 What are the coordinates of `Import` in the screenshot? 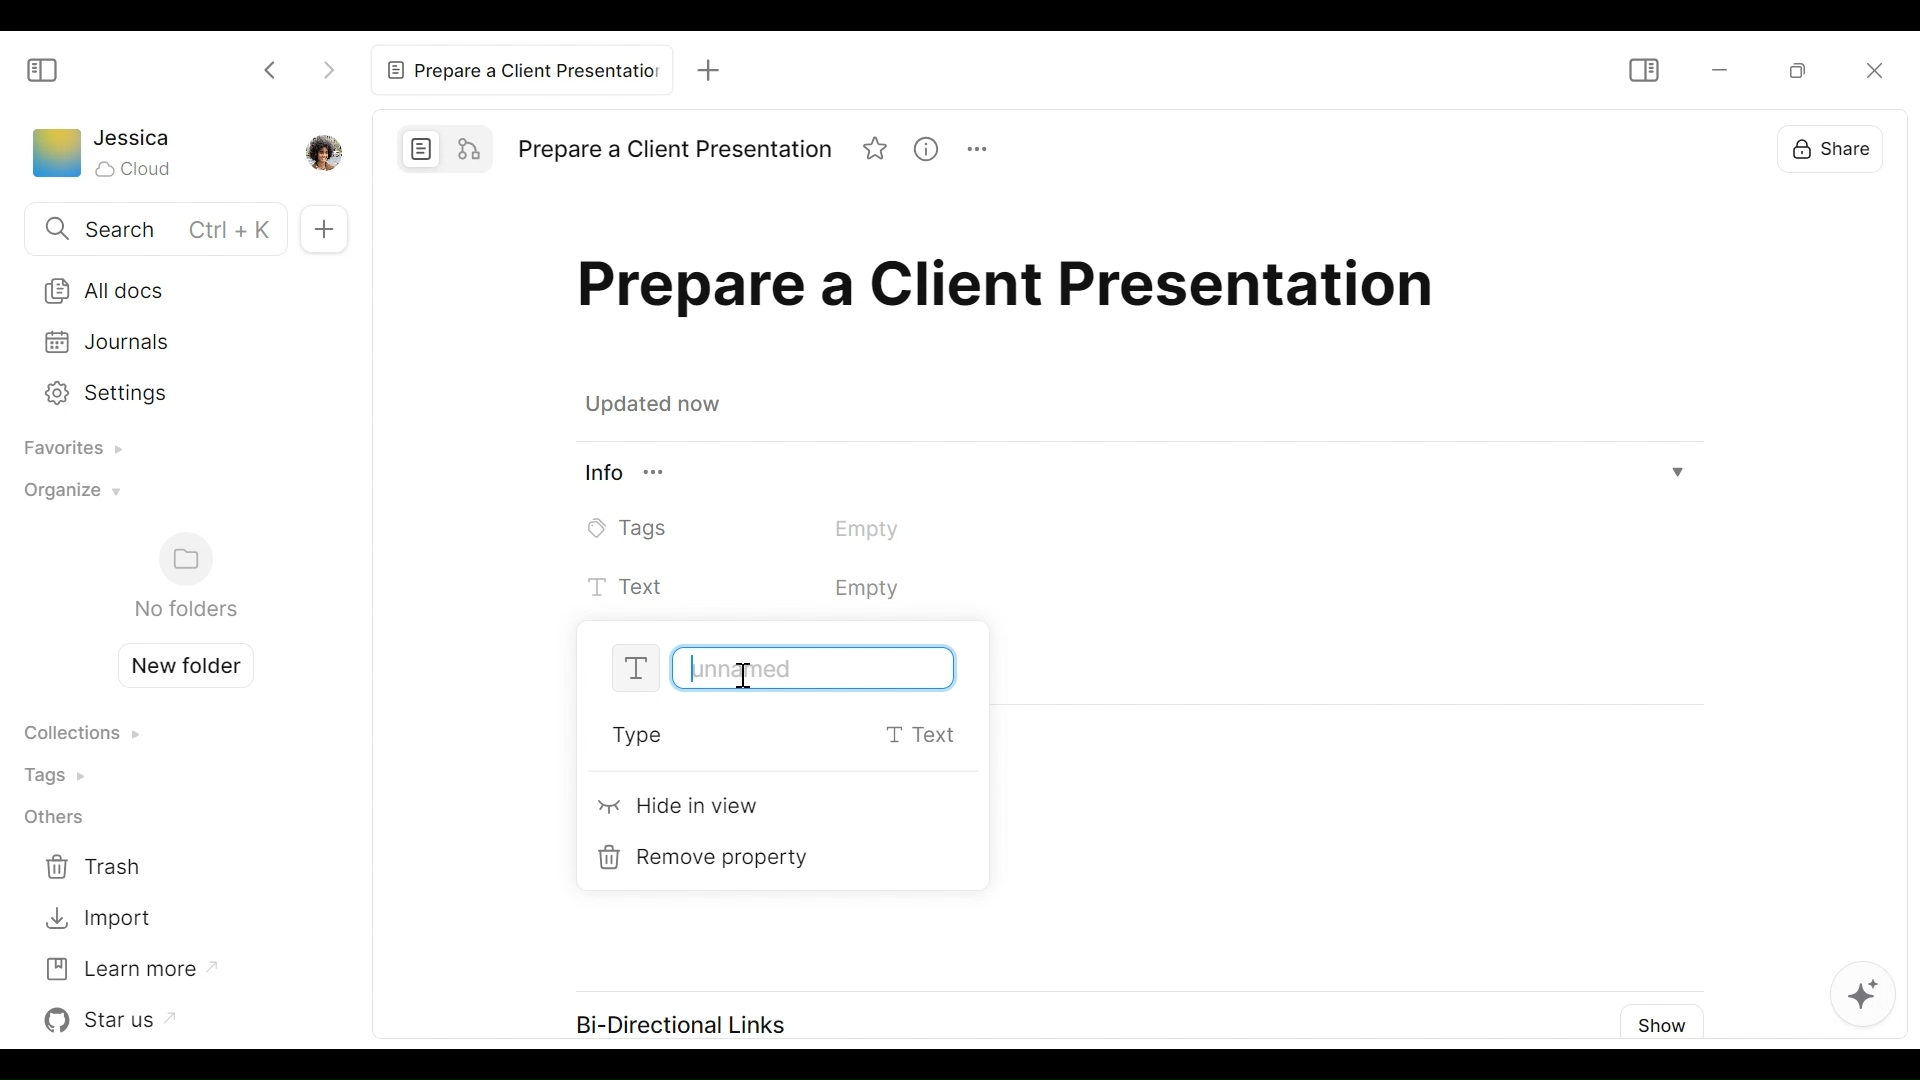 It's located at (98, 919).